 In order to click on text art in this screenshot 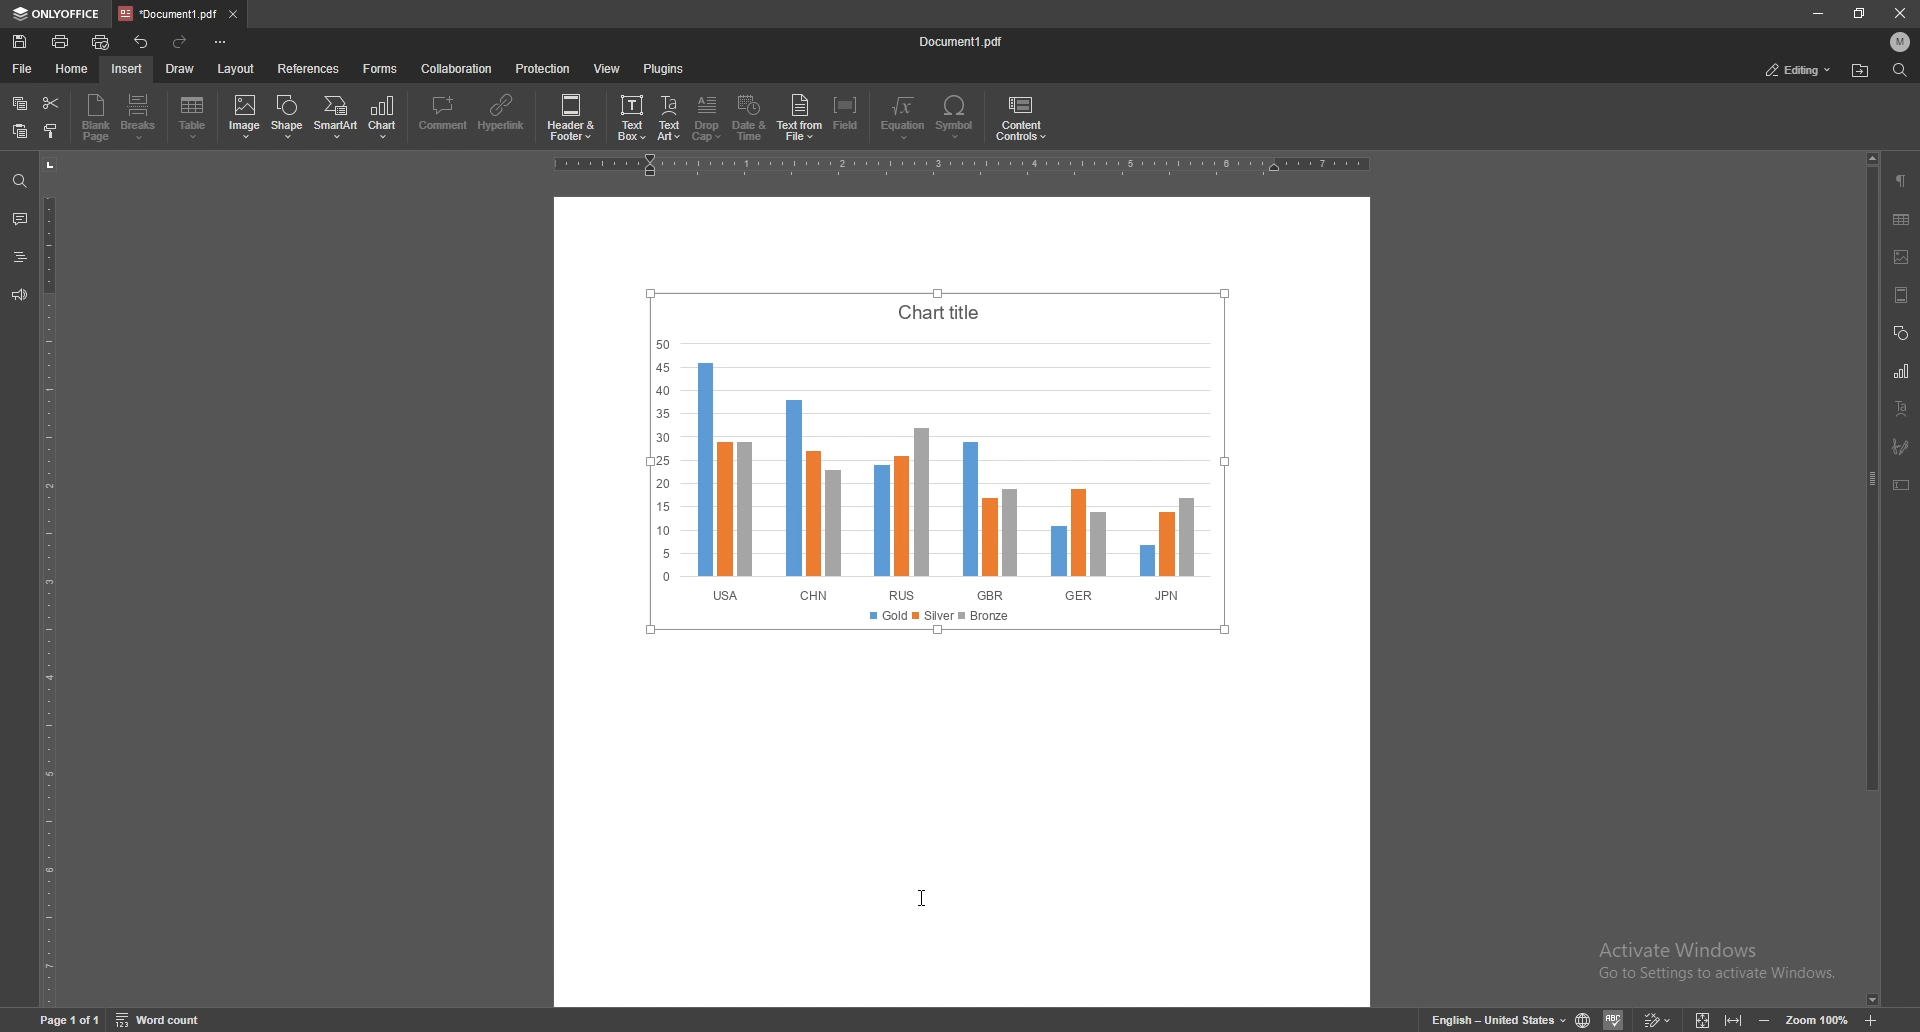, I will do `click(1902, 408)`.